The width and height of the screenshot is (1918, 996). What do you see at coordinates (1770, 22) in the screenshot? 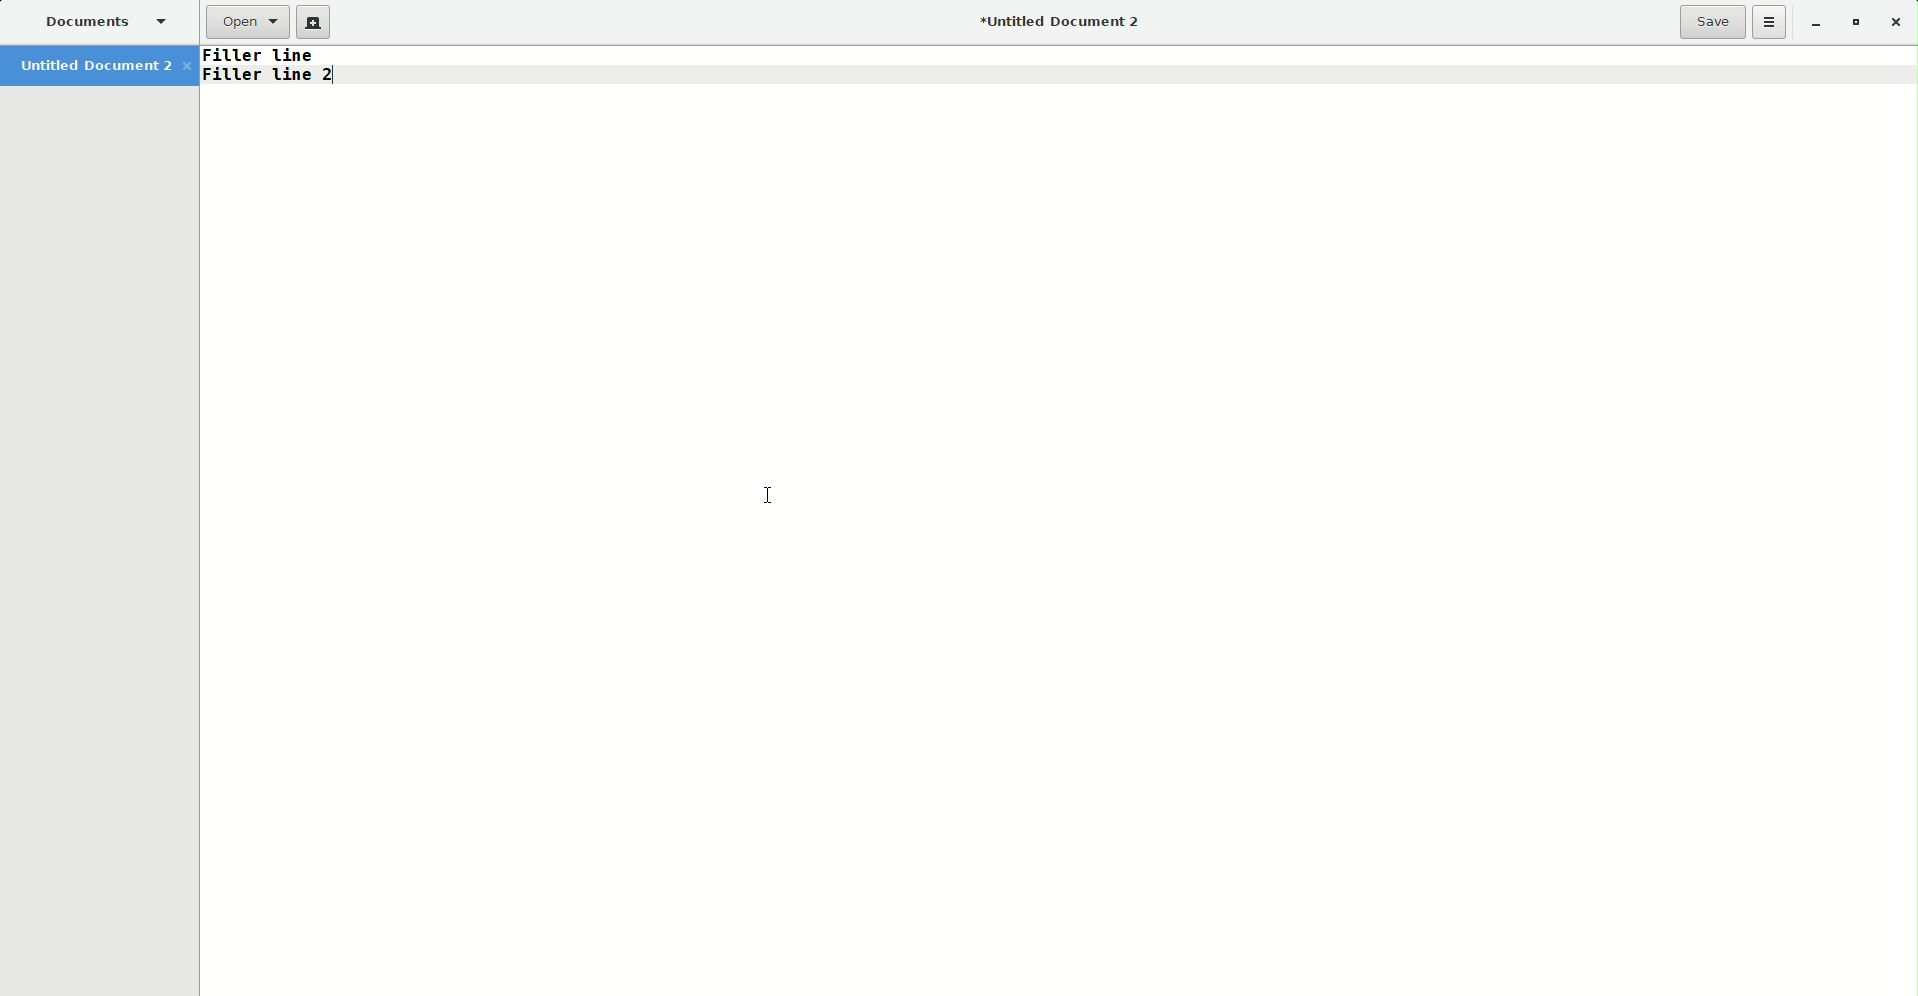
I see `Options` at bounding box center [1770, 22].